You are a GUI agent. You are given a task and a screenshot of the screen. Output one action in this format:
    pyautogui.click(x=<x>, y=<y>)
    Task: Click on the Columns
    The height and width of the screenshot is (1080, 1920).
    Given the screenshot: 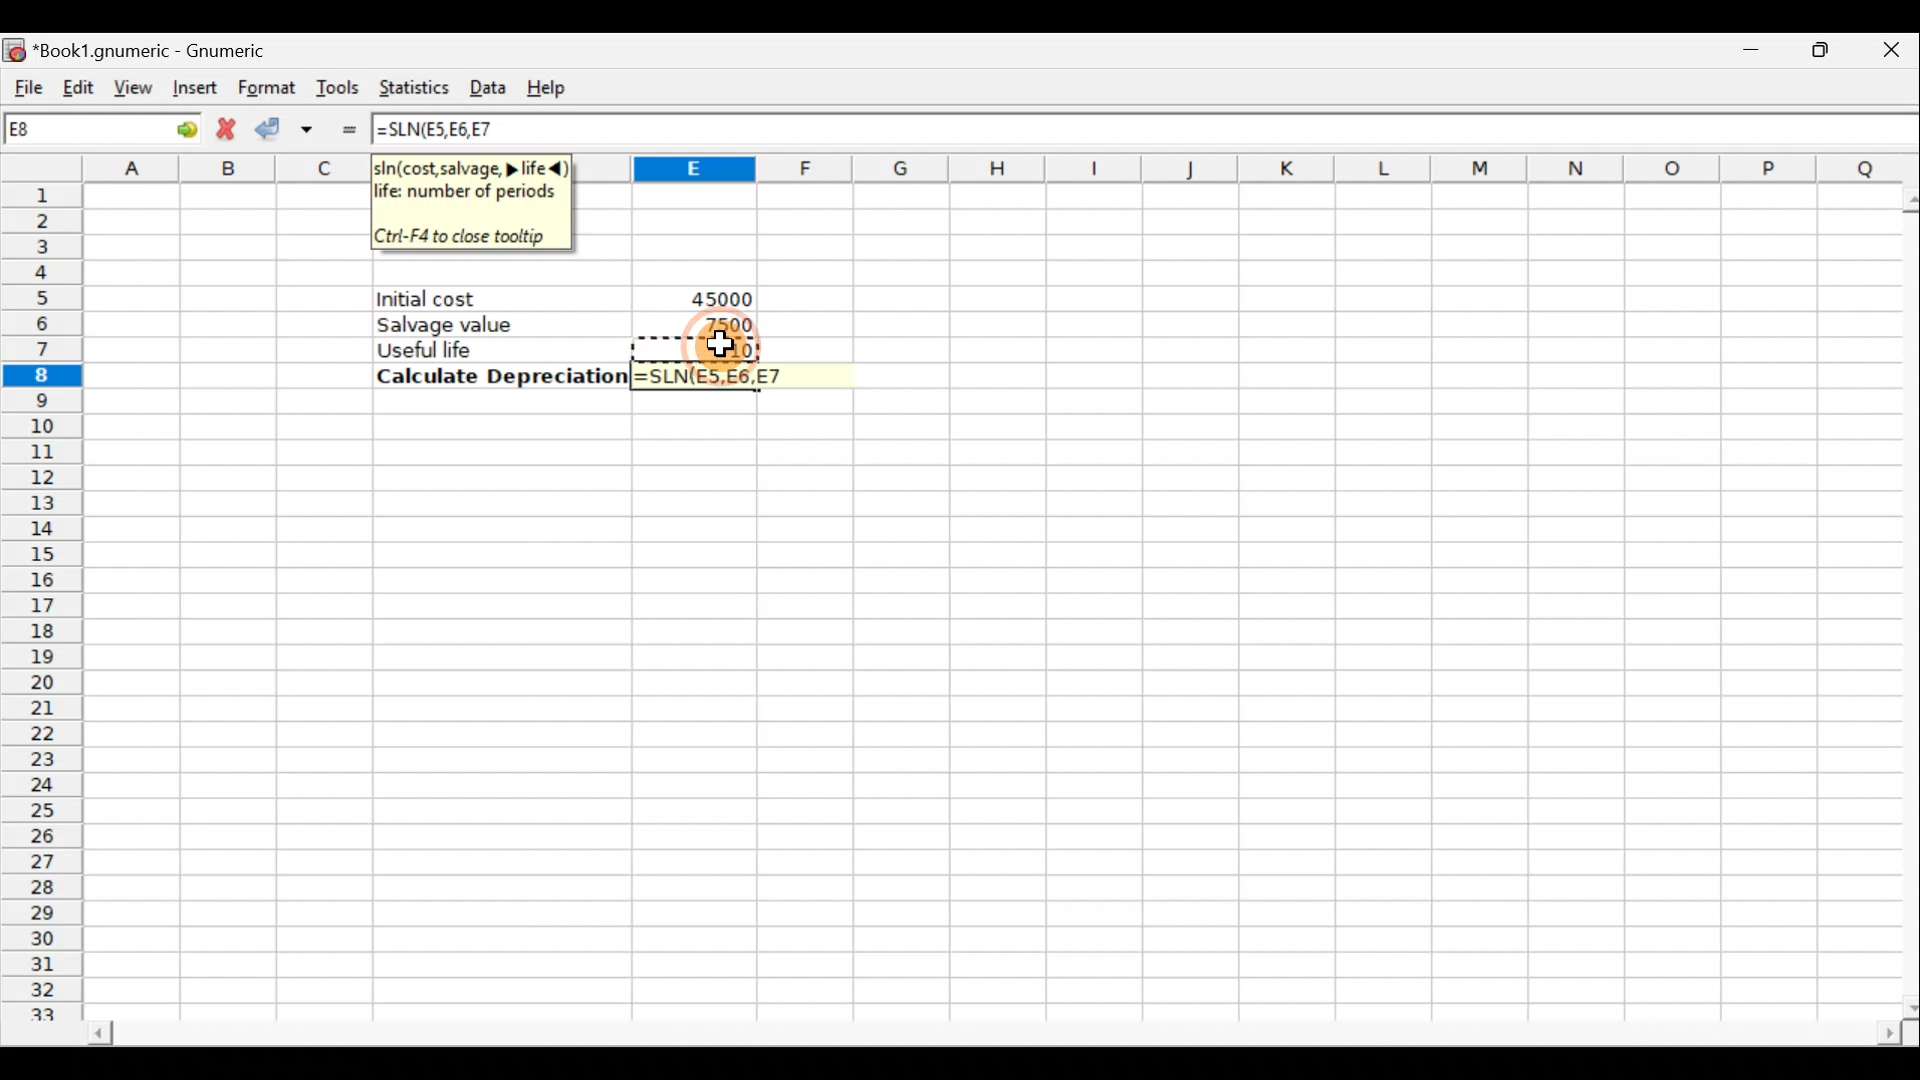 What is the action you would take?
    pyautogui.click(x=1270, y=169)
    